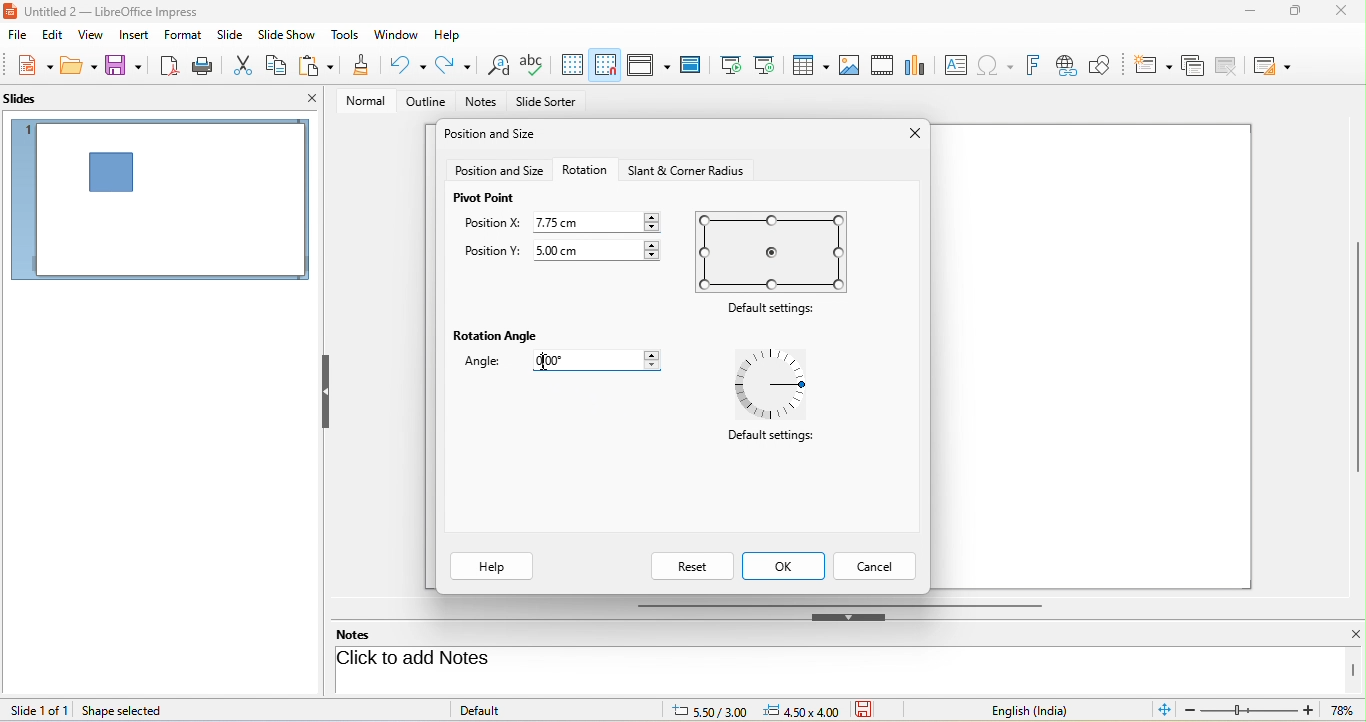  Describe the element at coordinates (31, 100) in the screenshot. I see `slides` at that location.